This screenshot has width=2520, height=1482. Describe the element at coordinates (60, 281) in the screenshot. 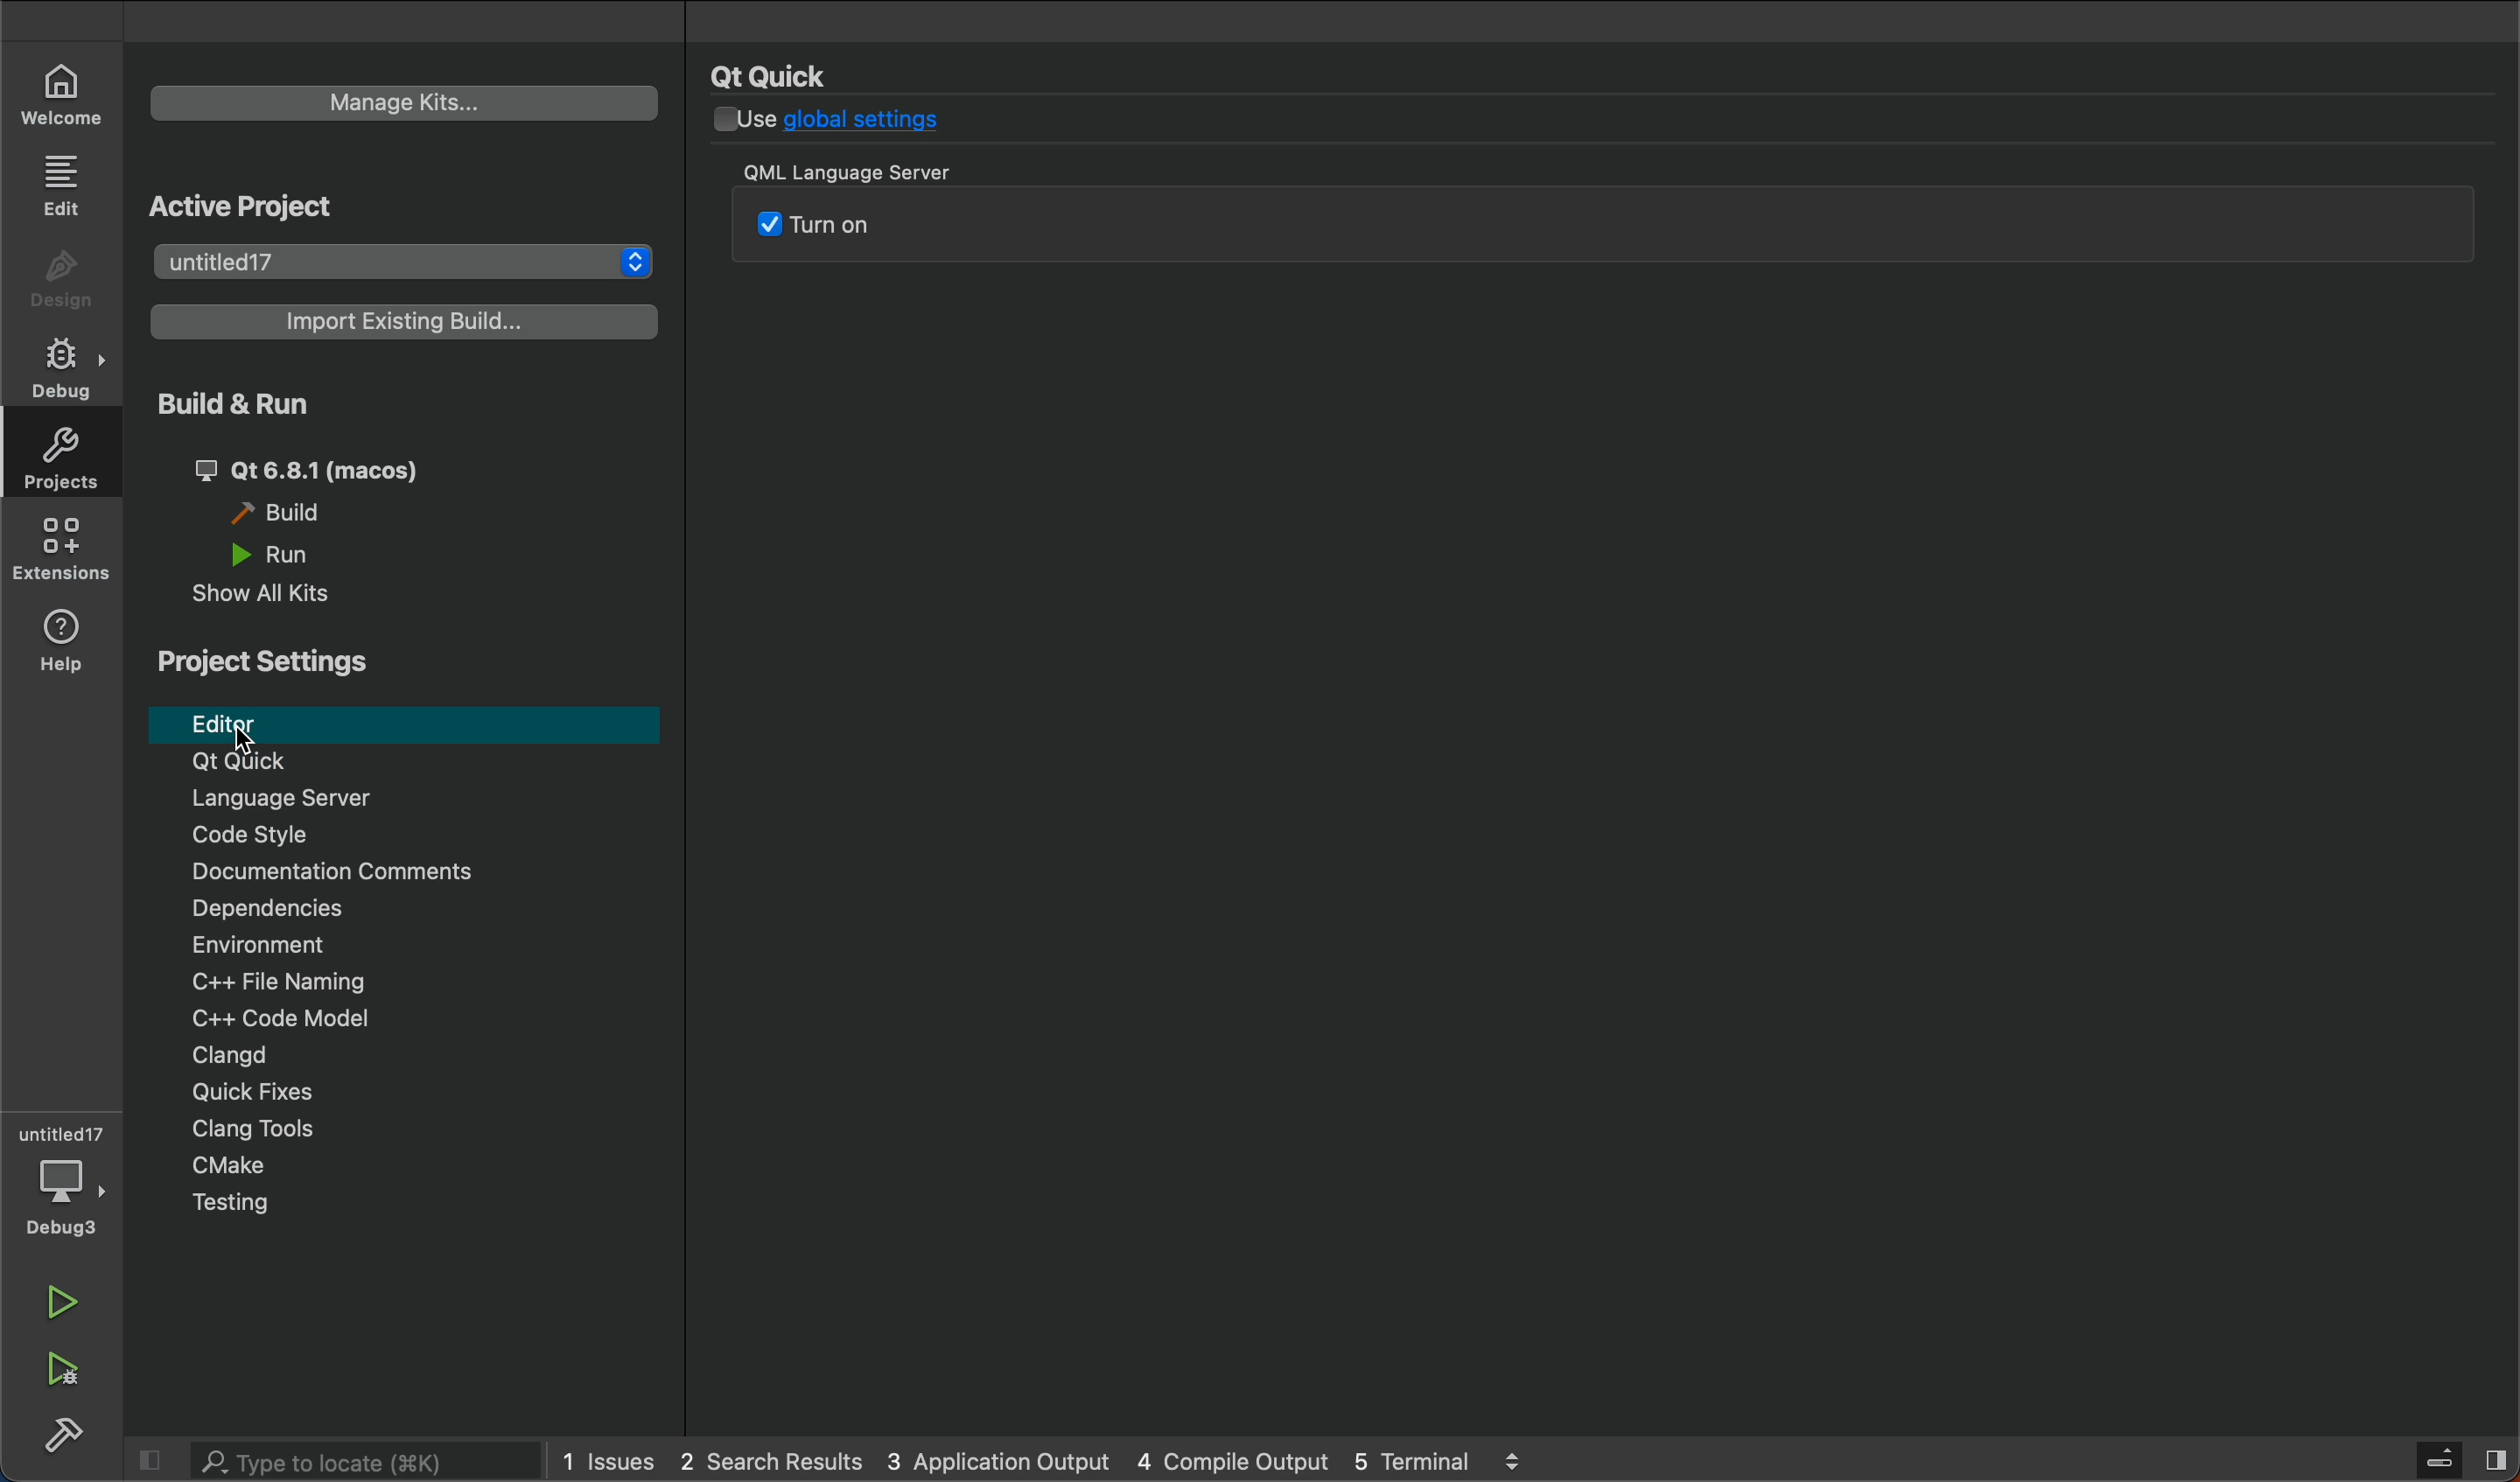

I see `design` at that location.